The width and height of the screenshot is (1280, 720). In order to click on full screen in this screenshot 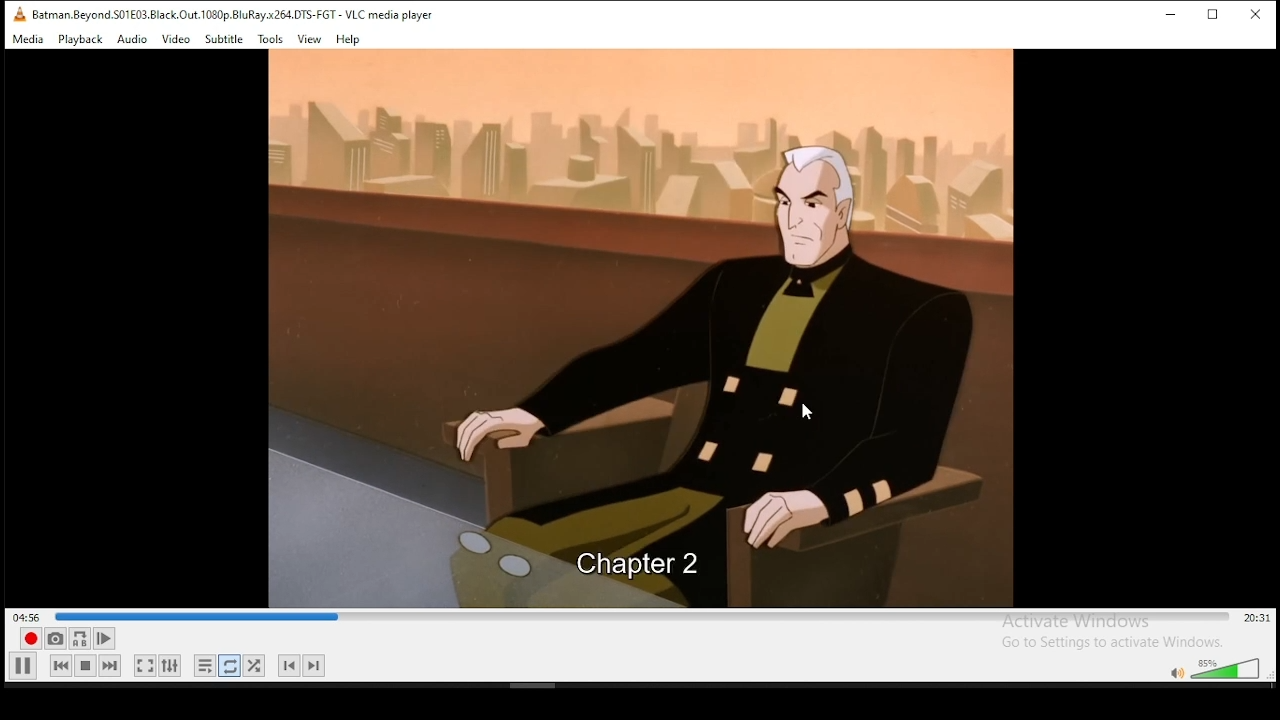, I will do `click(143, 665)`.